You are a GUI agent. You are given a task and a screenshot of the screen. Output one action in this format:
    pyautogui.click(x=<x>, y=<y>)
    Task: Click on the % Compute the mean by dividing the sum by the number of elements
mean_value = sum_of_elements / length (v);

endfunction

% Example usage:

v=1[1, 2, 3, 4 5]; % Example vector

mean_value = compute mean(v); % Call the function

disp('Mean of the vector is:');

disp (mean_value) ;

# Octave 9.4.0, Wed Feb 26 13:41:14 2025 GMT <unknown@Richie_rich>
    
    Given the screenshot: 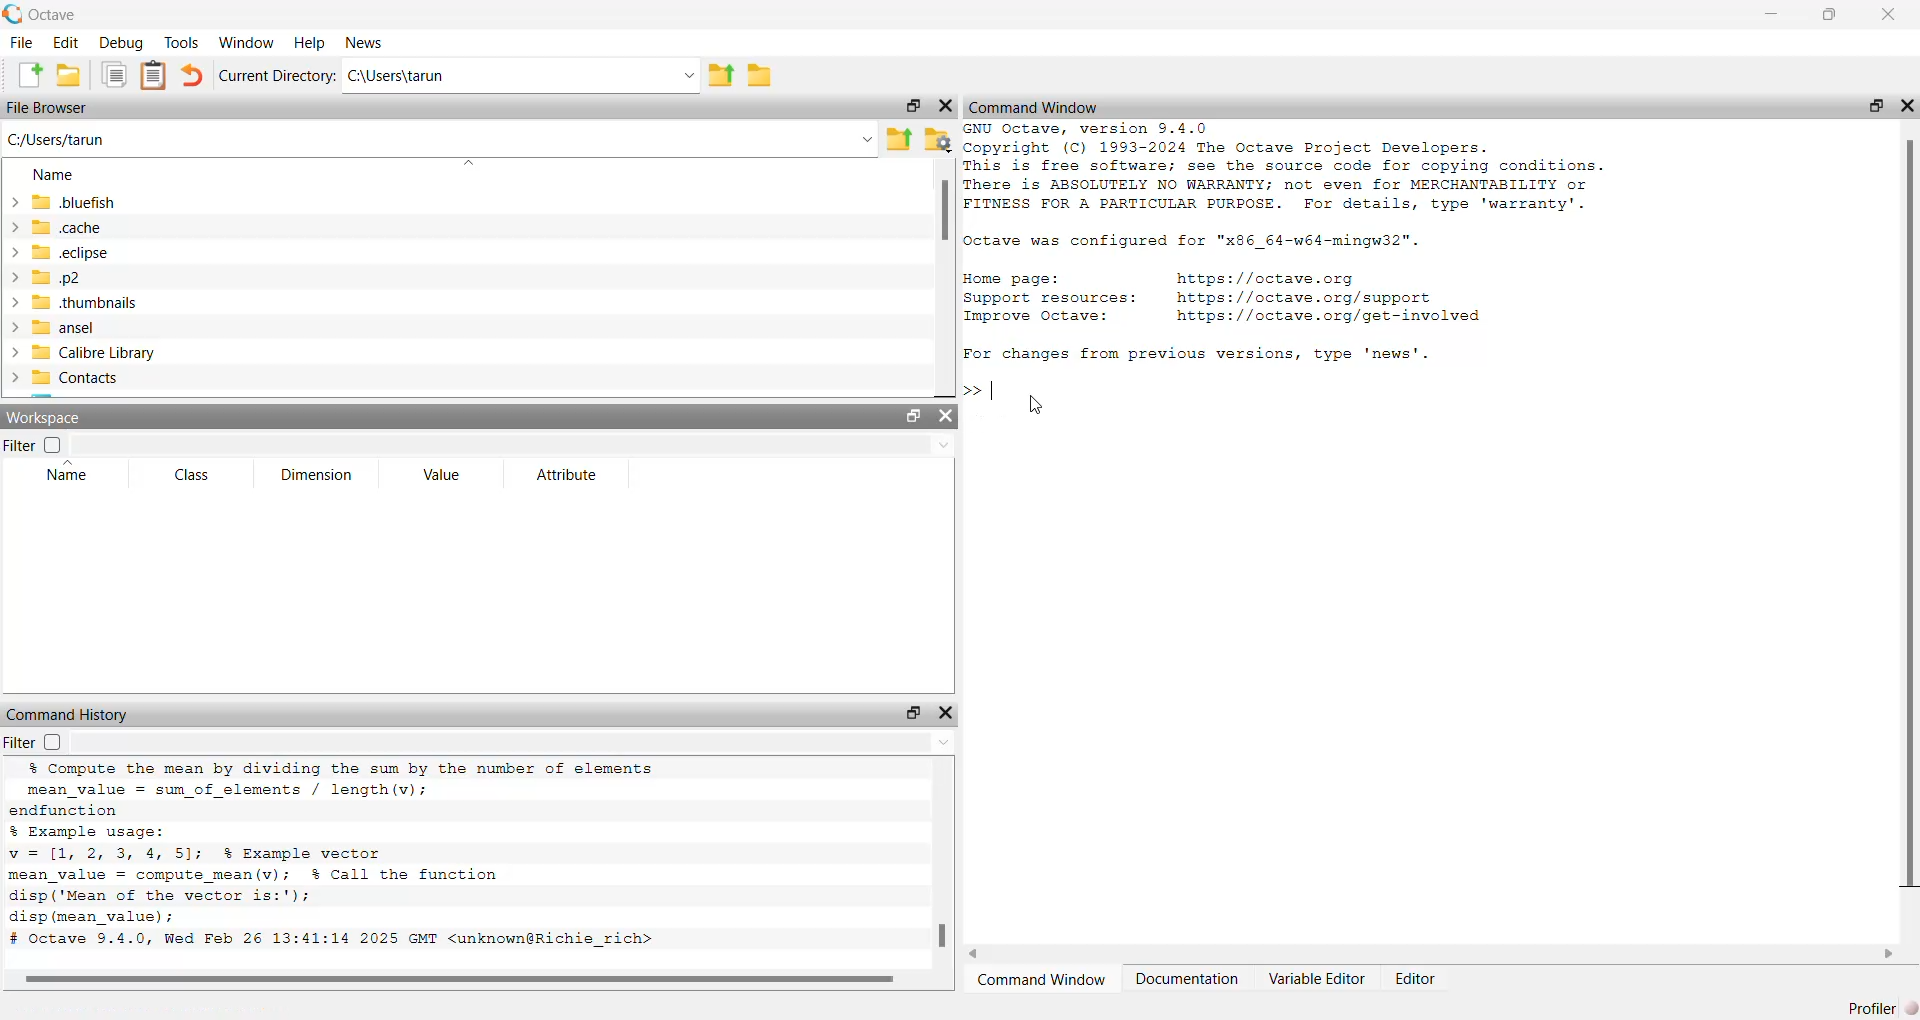 What is the action you would take?
    pyautogui.click(x=335, y=856)
    